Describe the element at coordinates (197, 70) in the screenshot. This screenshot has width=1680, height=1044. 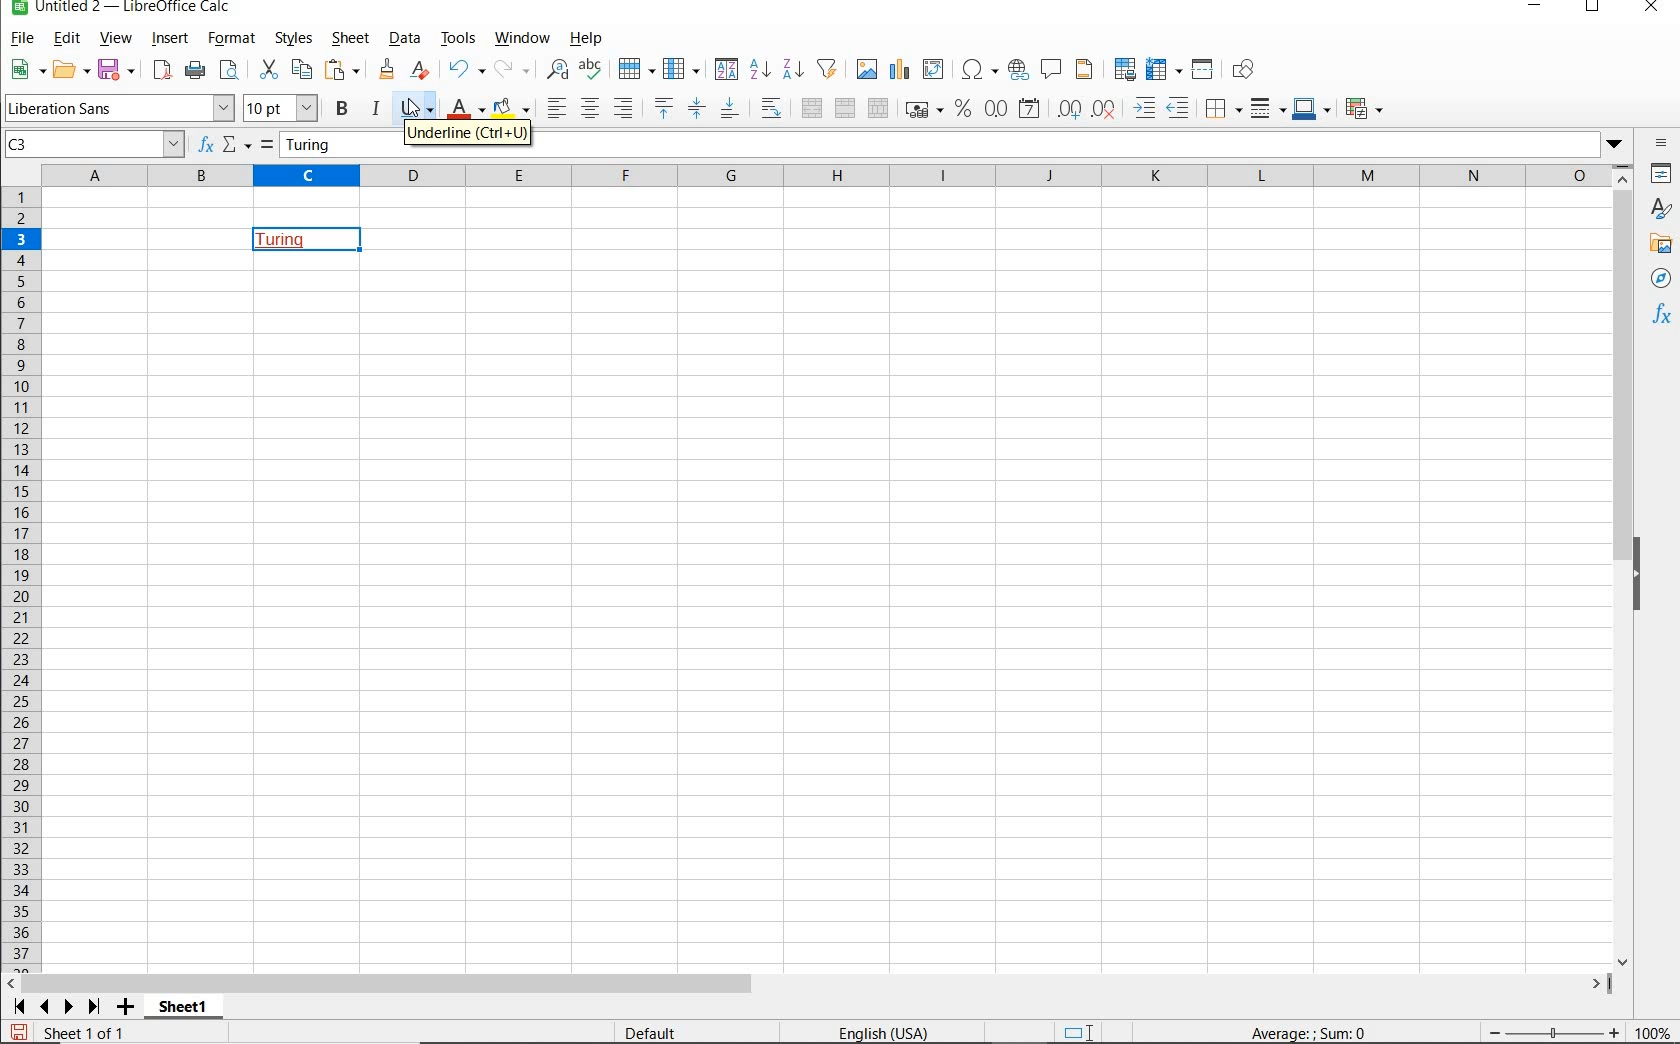
I see `PRINT` at that location.